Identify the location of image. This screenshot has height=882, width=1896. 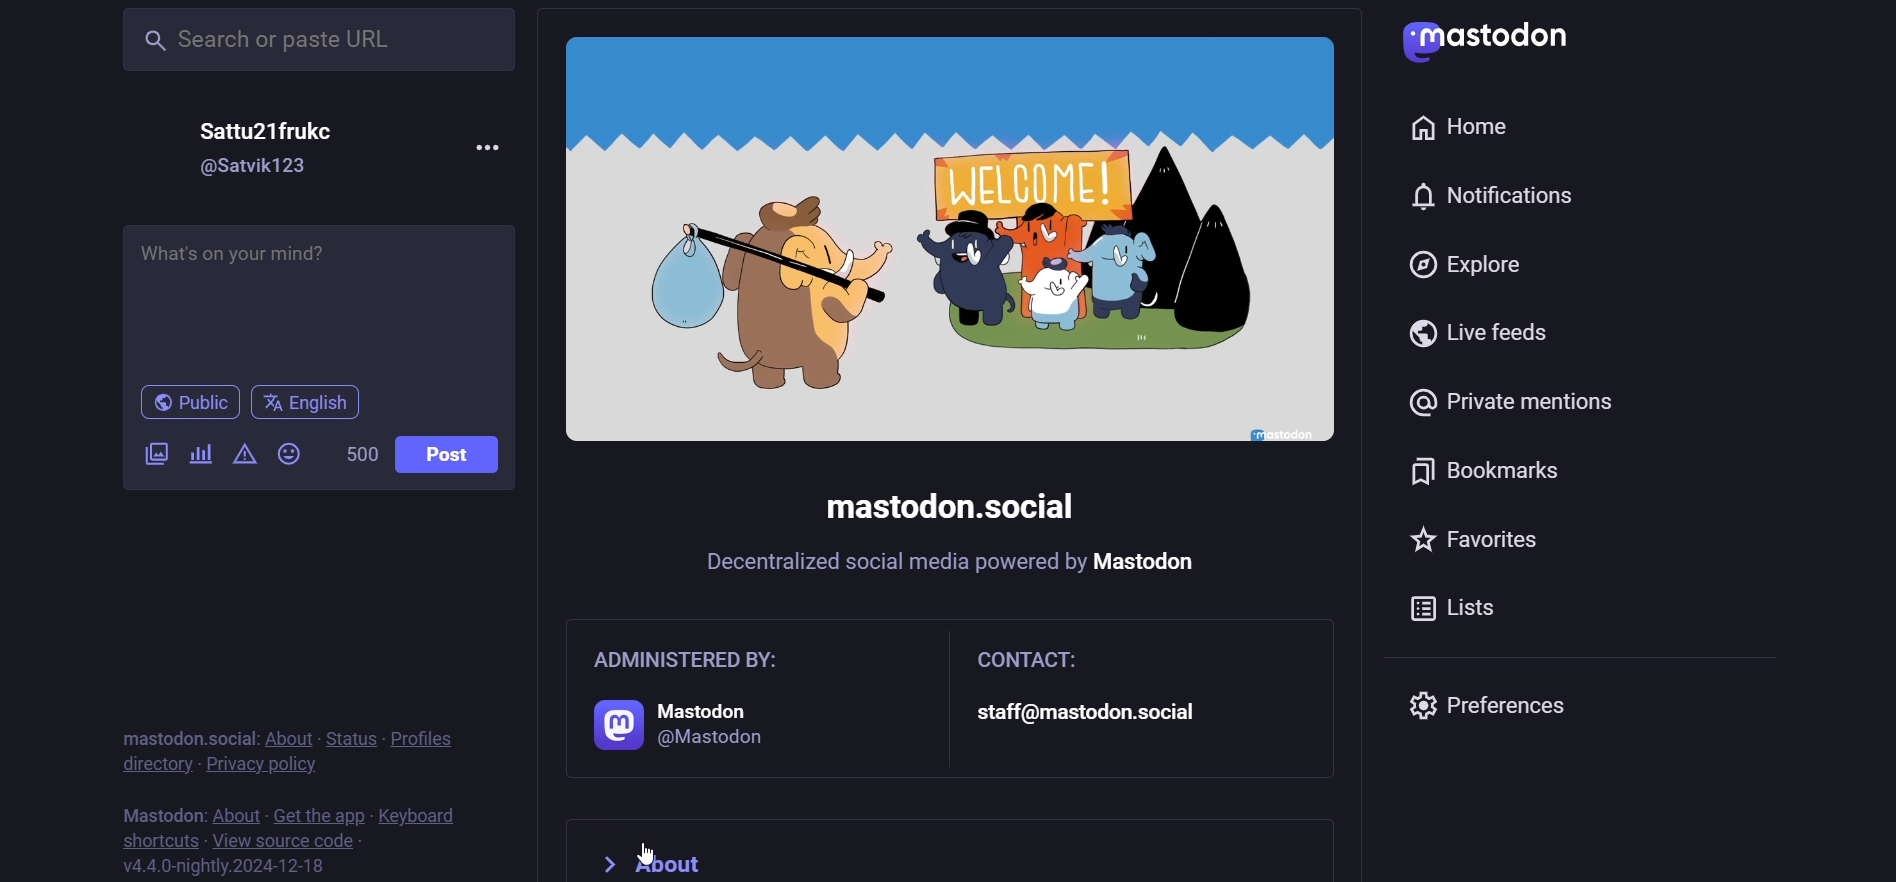
(949, 241).